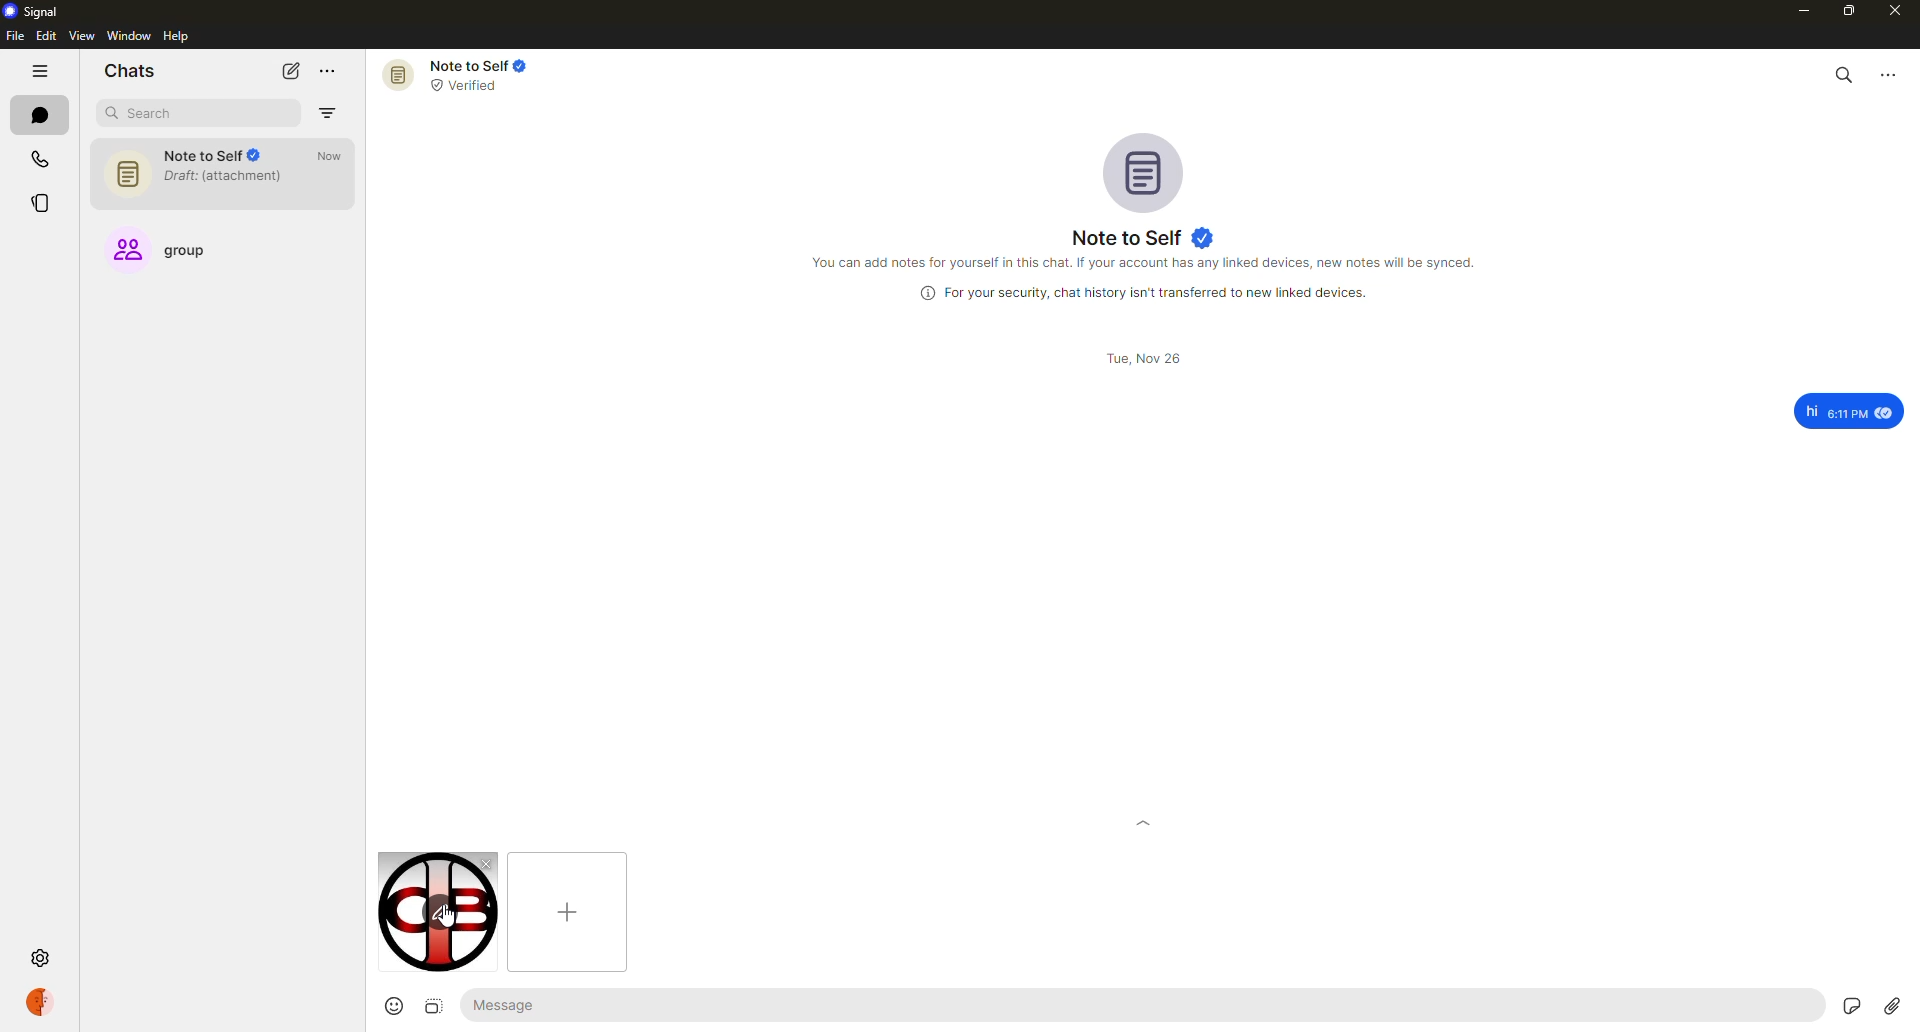  I want to click on search, so click(163, 114).